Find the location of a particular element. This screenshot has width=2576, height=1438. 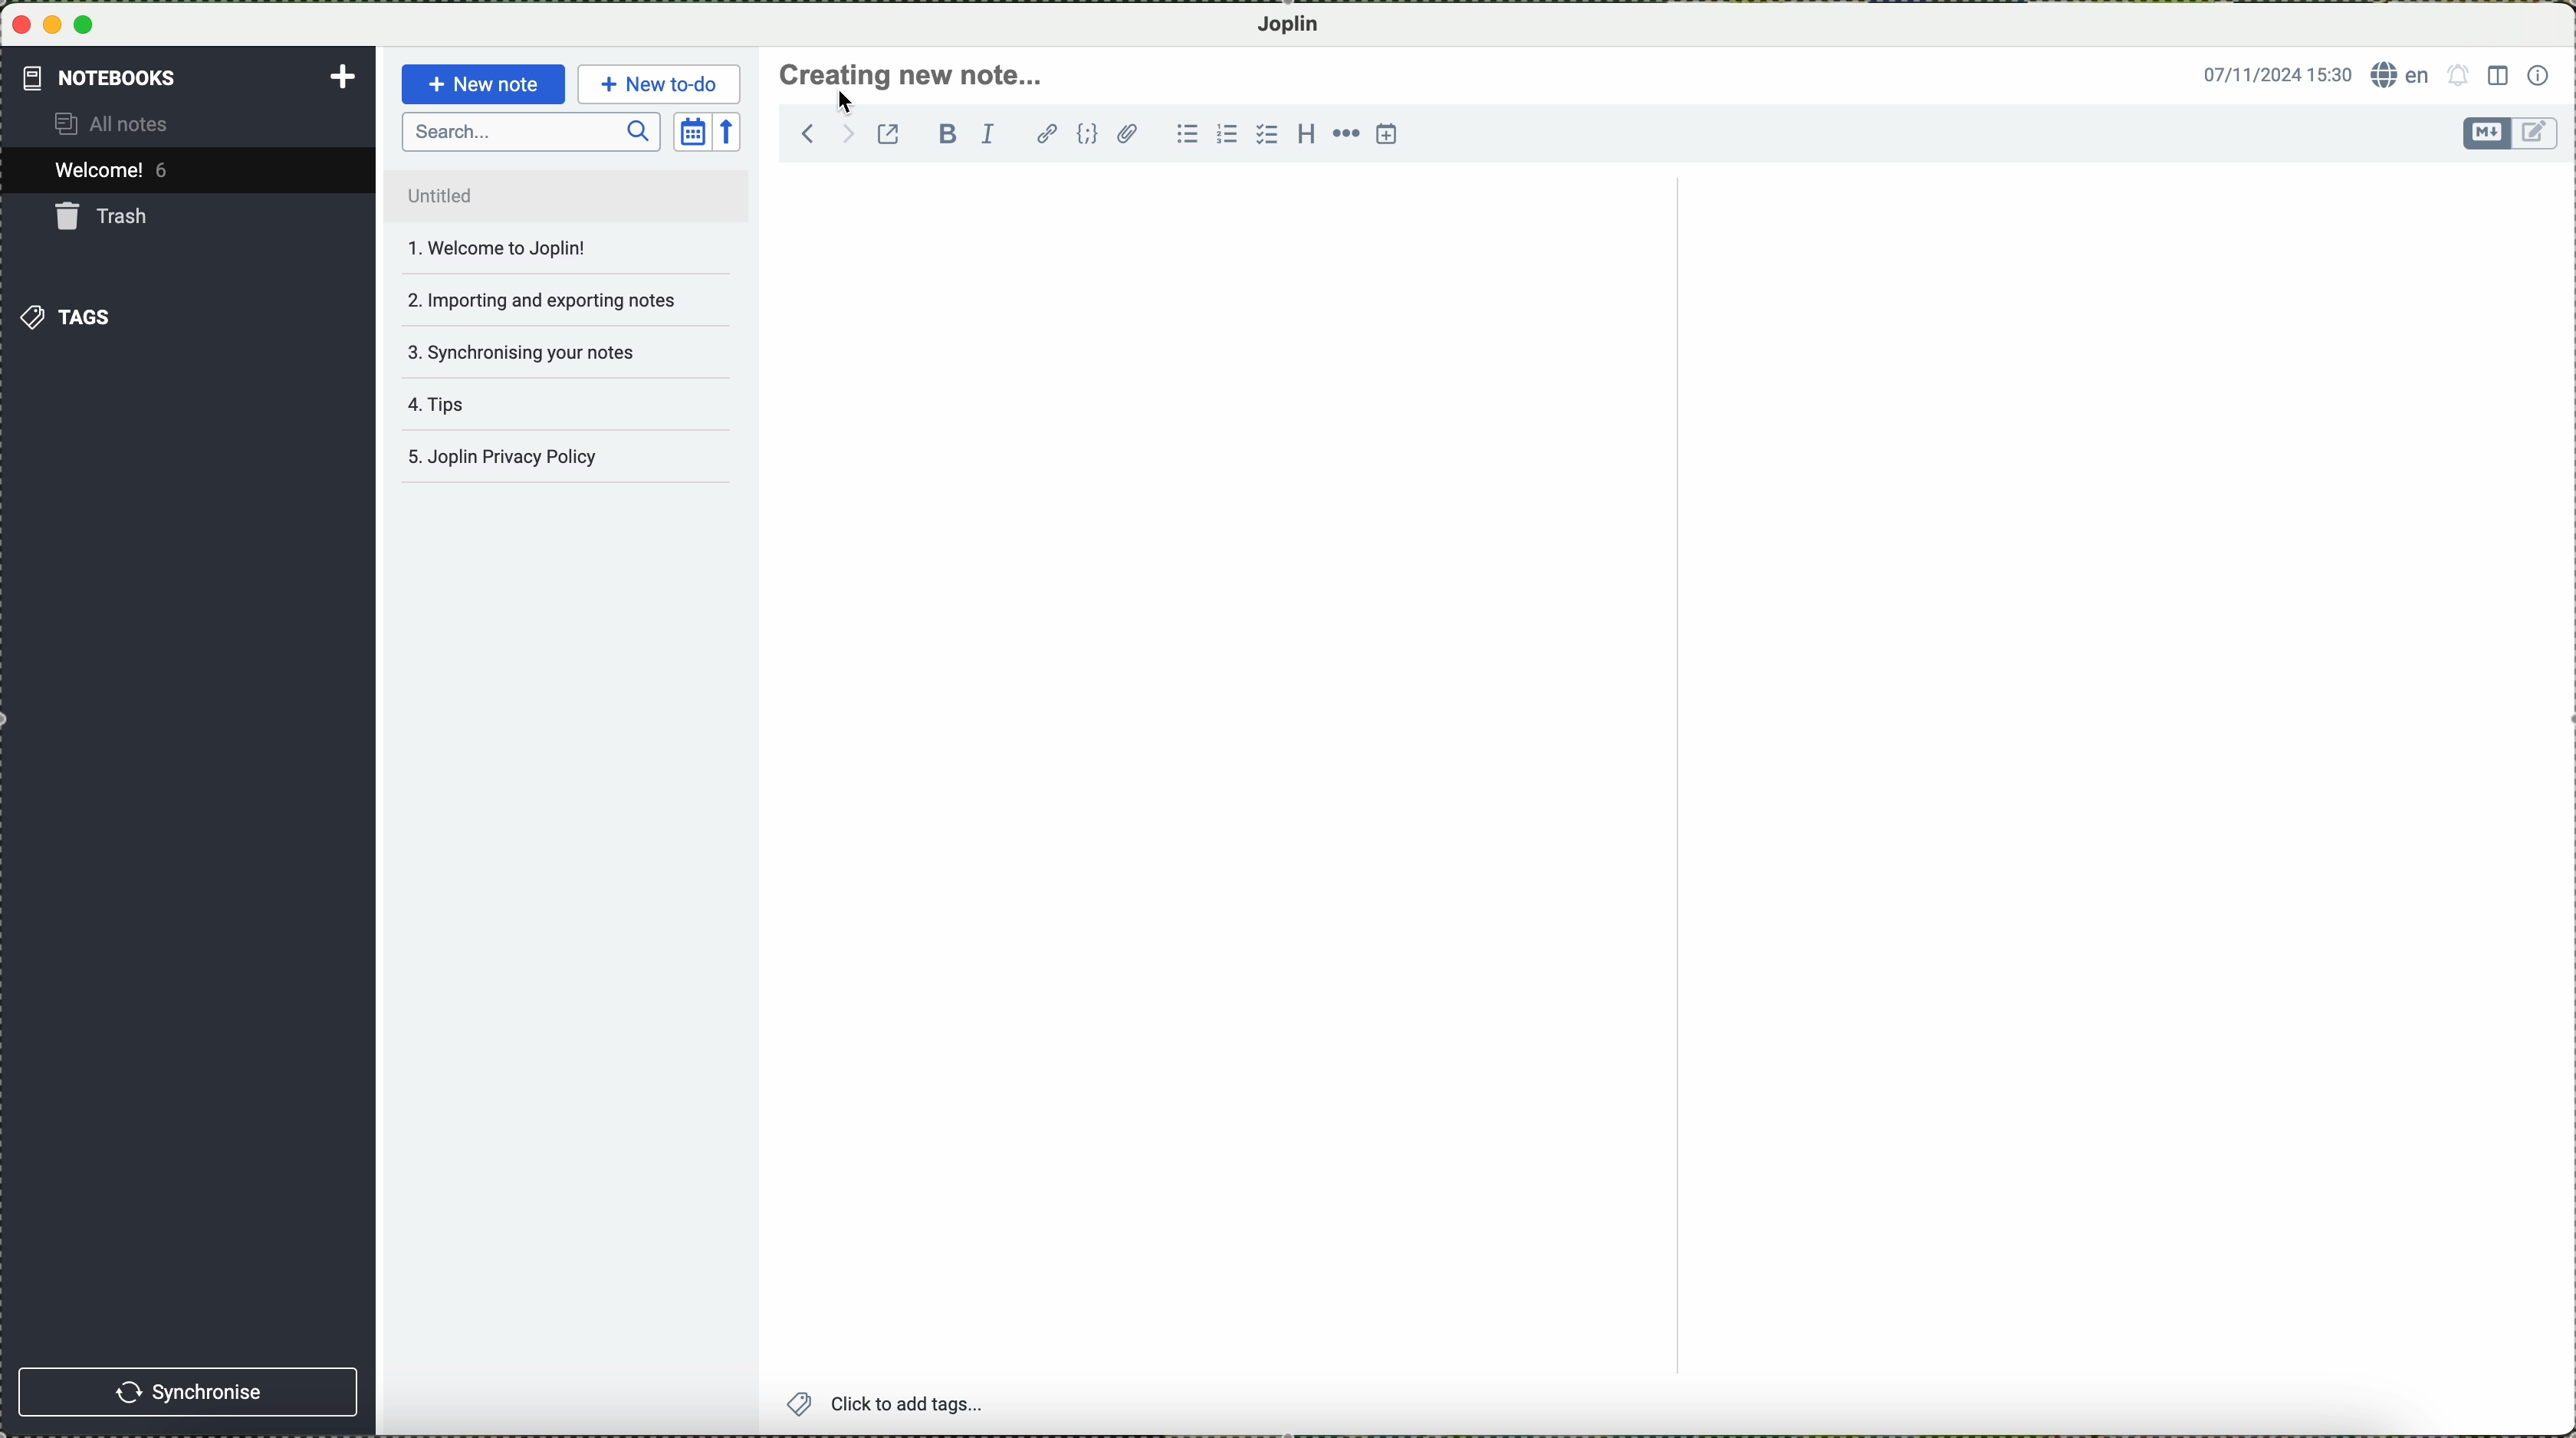

Joplin privacy policy is located at coordinates (560, 462).